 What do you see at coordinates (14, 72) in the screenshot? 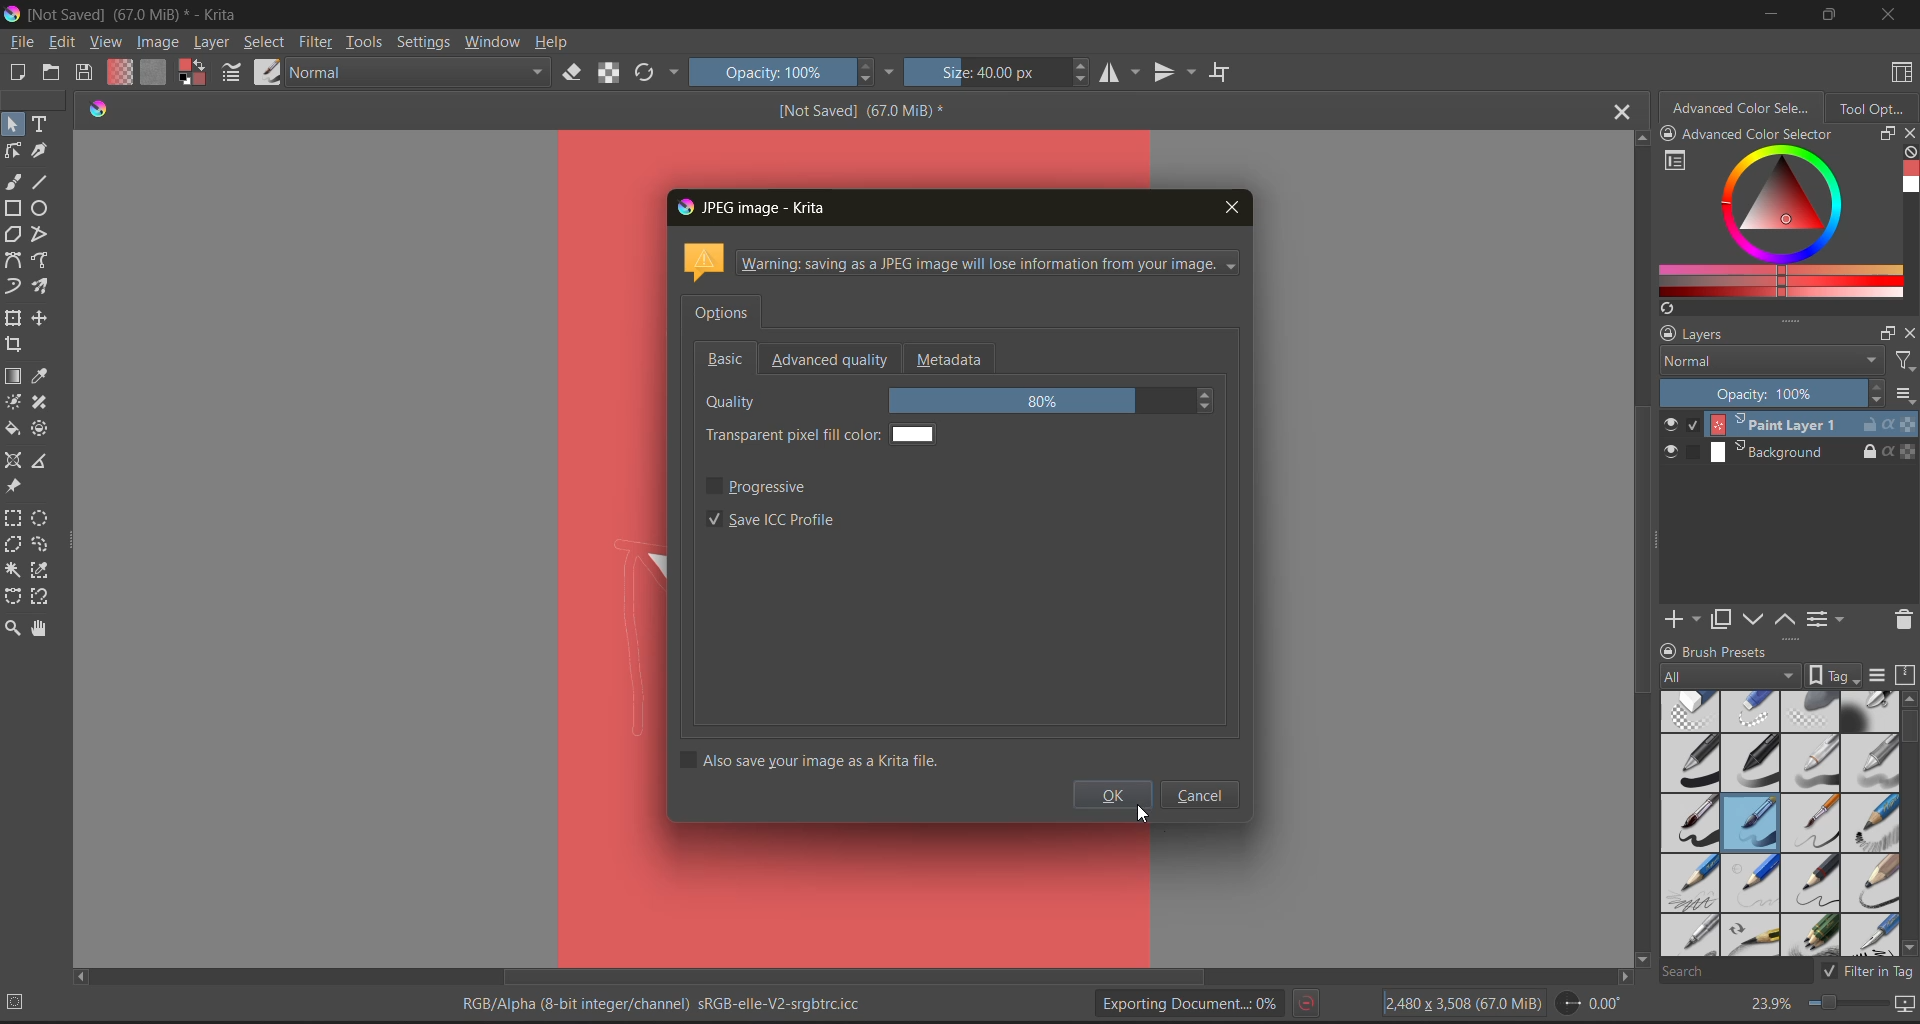
I see `create` at bounding box center [14, 72].